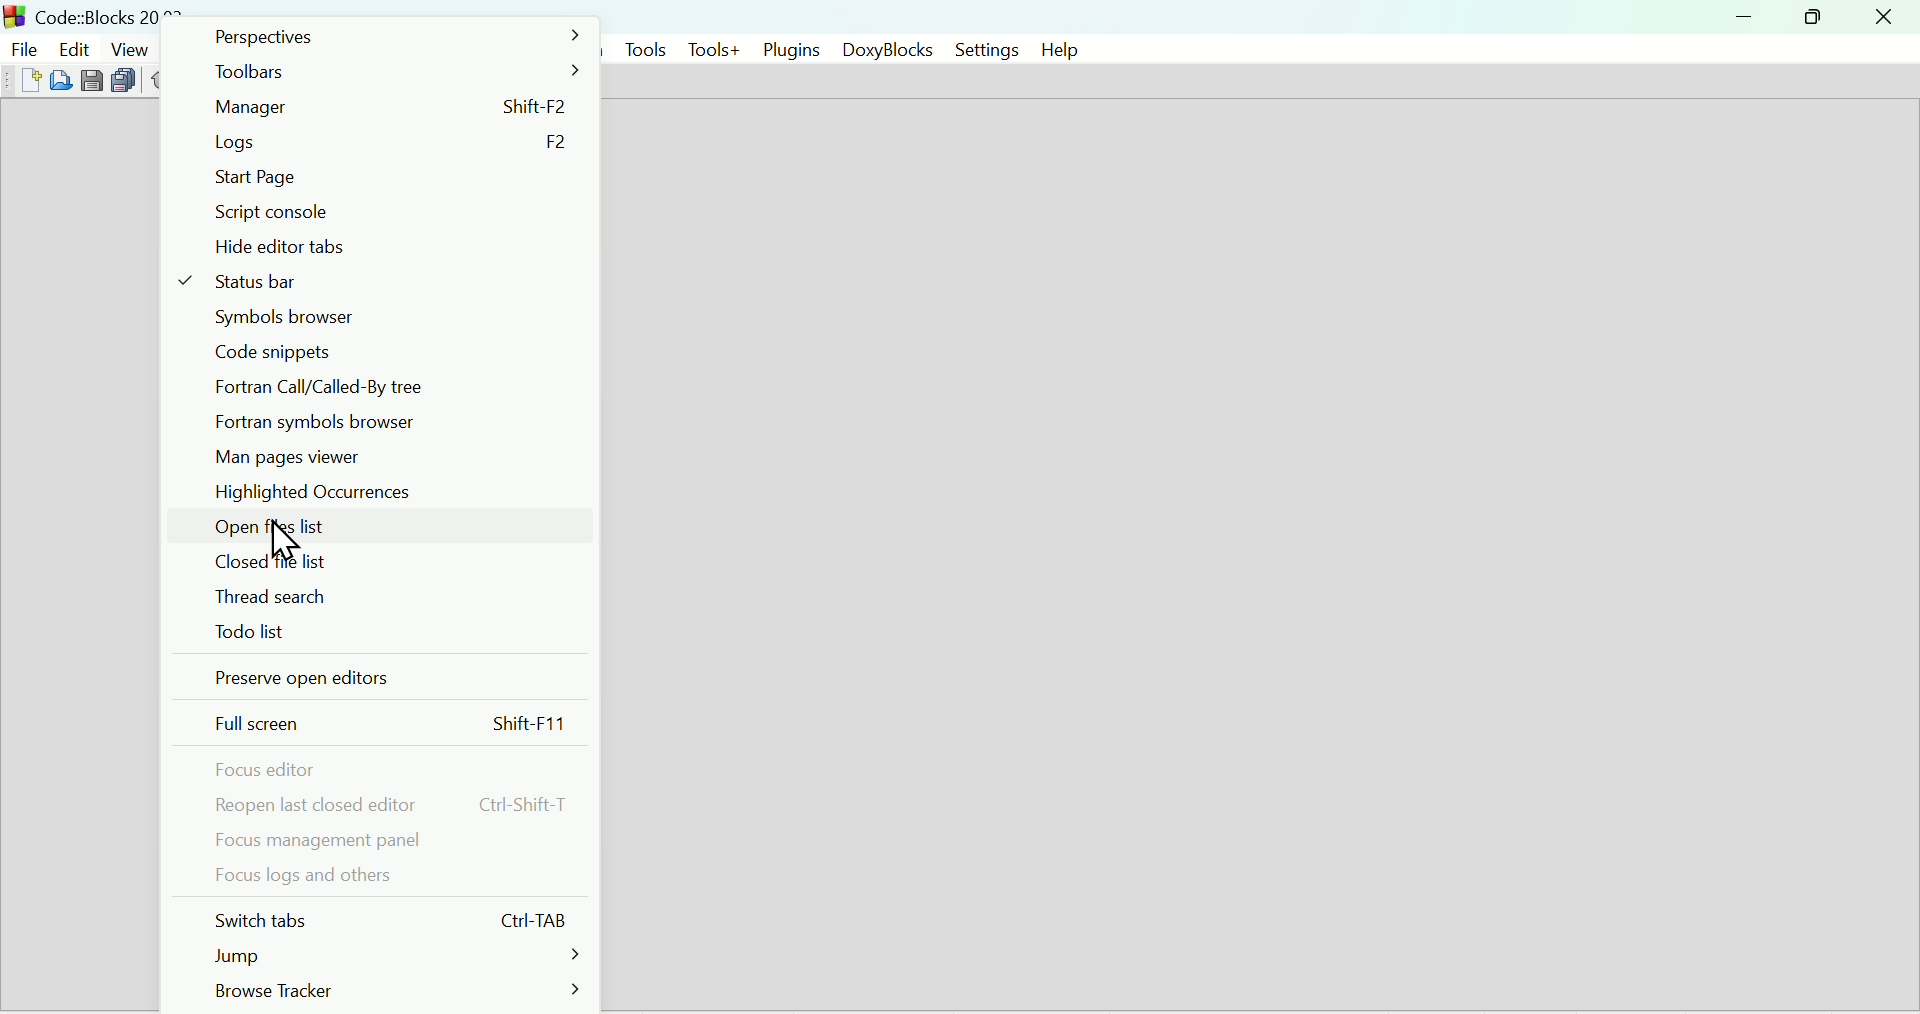 The image size is (1920, 1014). I want to click on File, so click(22, 46).